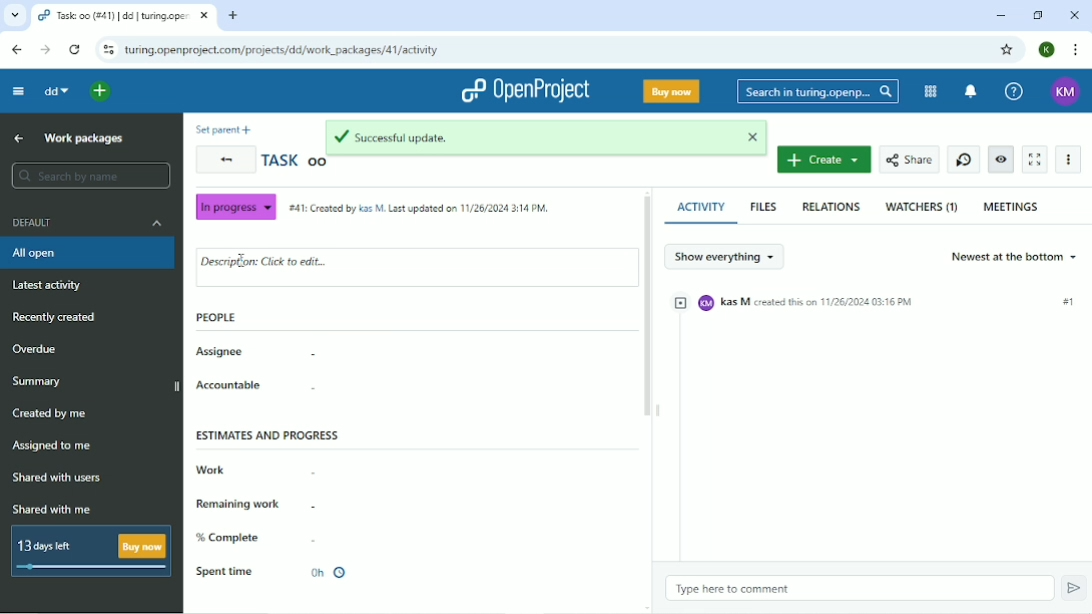 The image size is (1092, 614). What do you see at coordinates (55, 414) in the screenshot?
I see `Created by me` at bounding box center [55, 414].